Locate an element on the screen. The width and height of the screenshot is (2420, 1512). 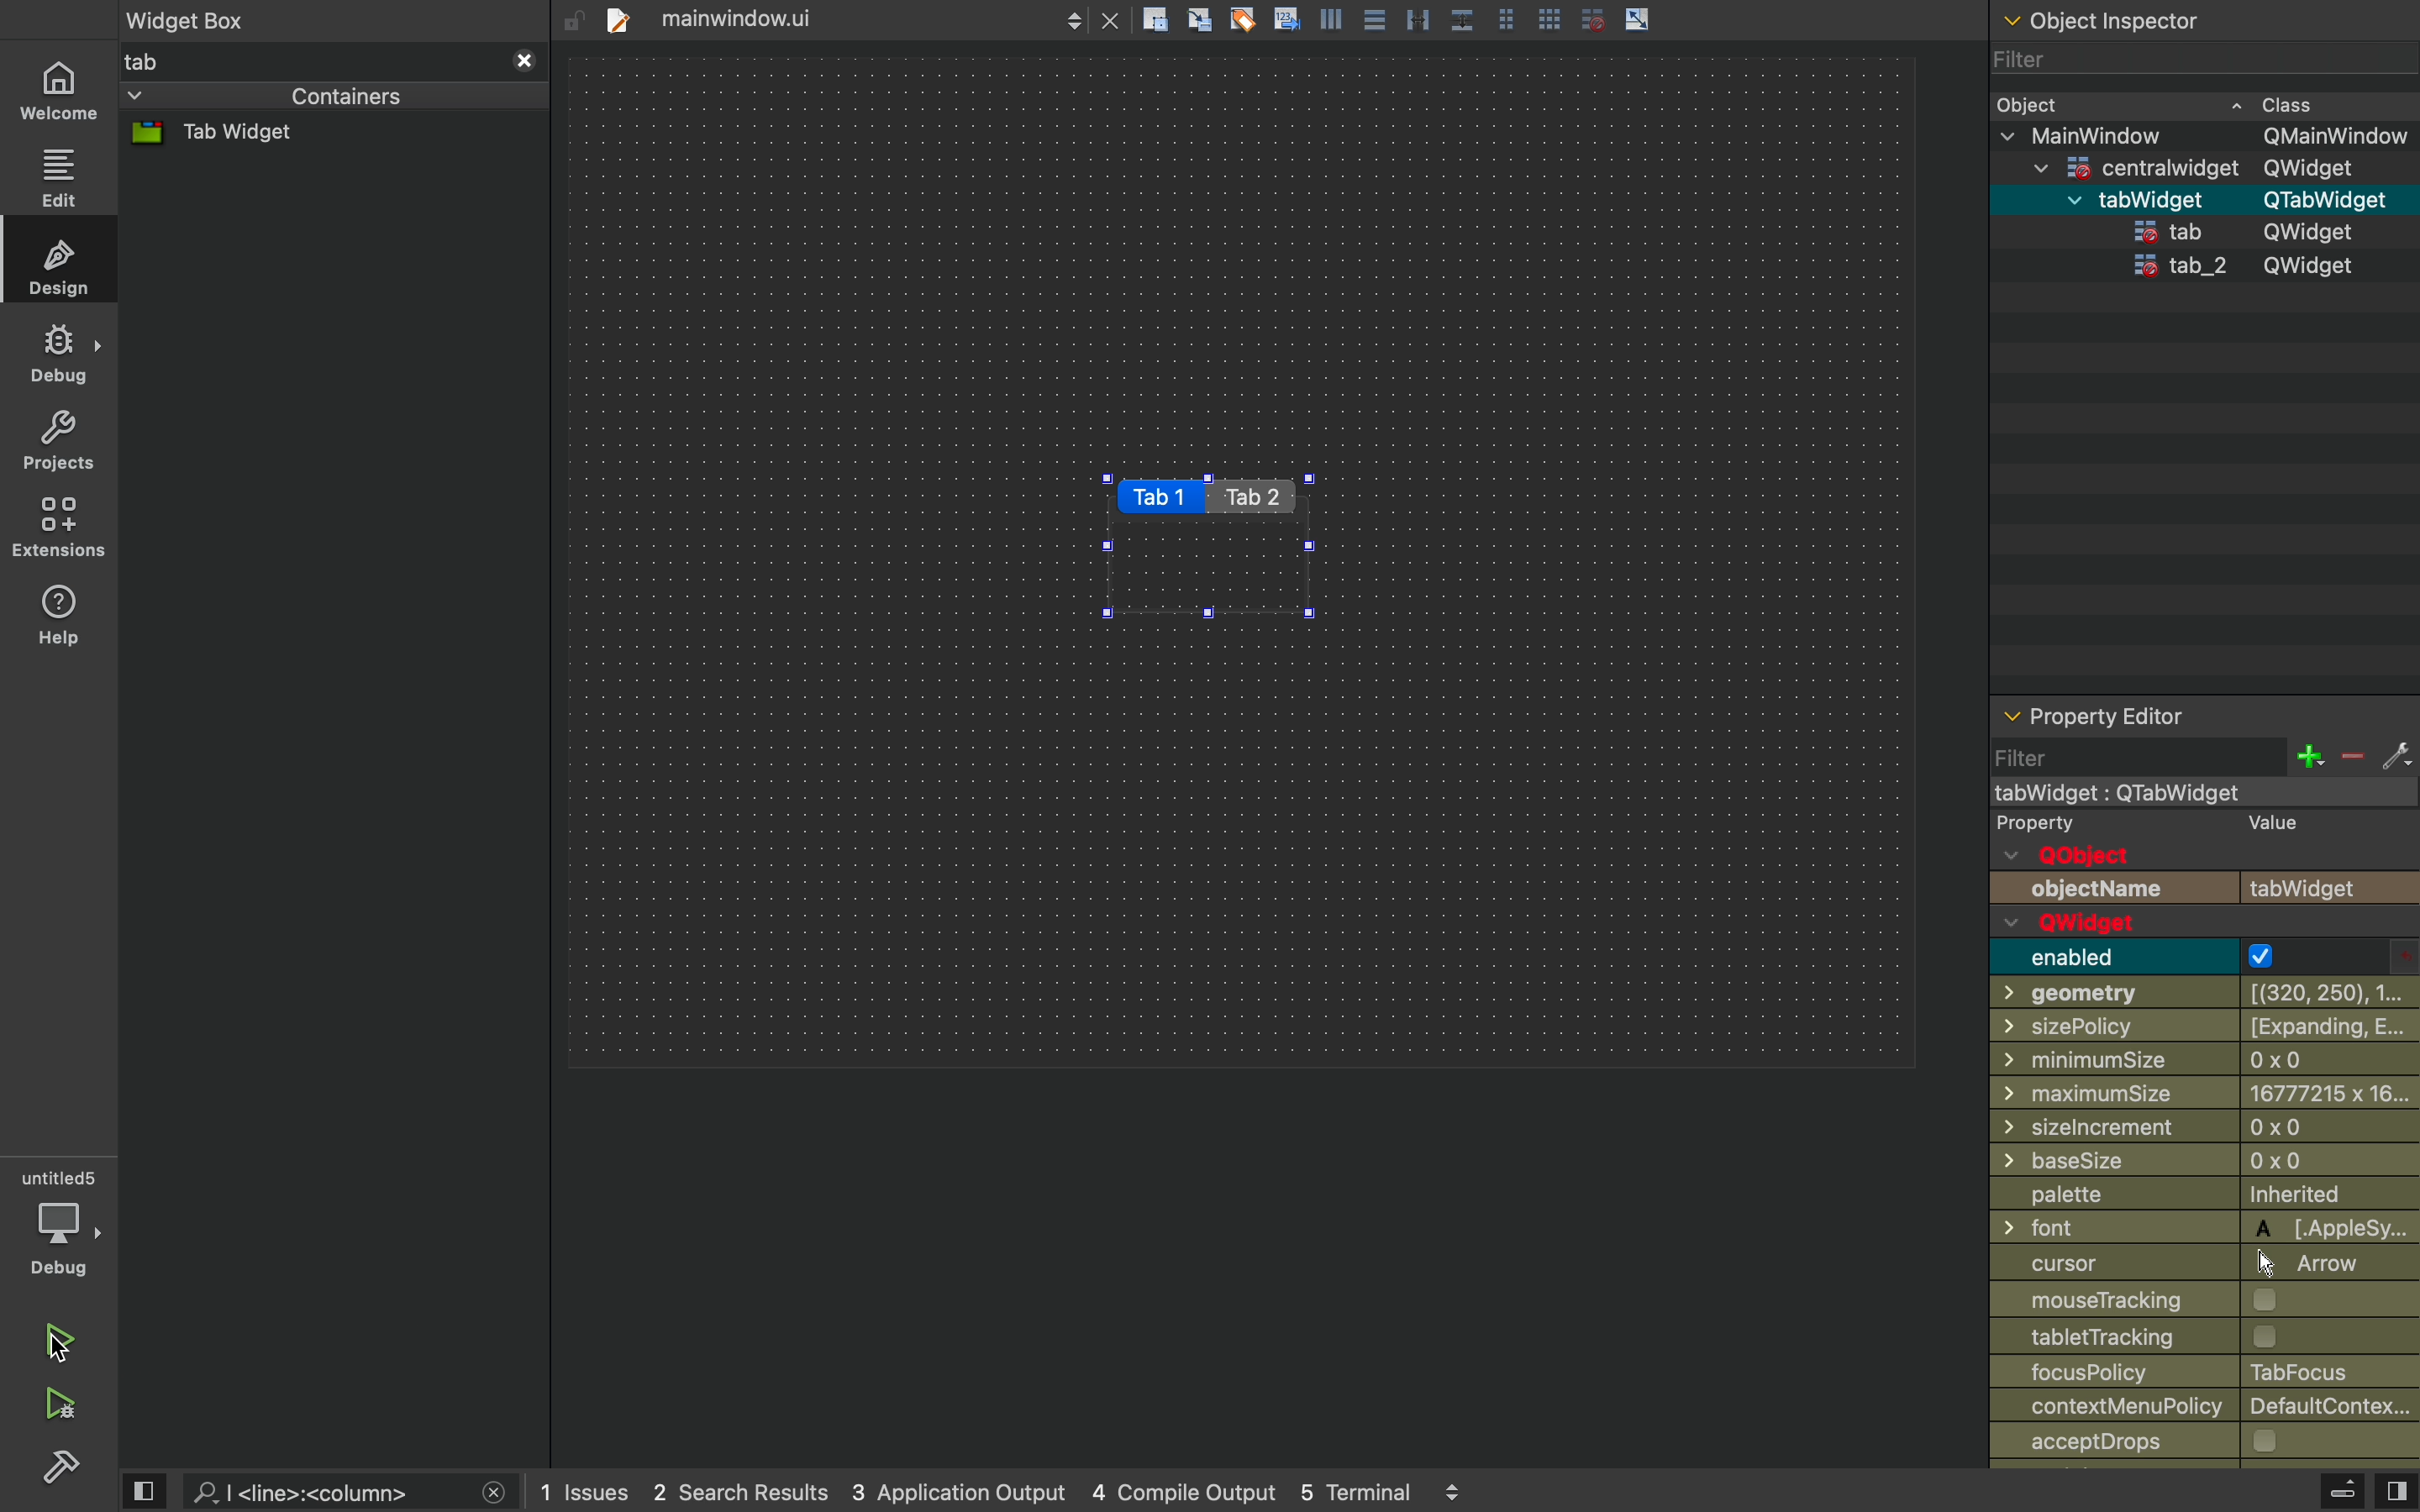
property is located at coordinates (2188, 824).